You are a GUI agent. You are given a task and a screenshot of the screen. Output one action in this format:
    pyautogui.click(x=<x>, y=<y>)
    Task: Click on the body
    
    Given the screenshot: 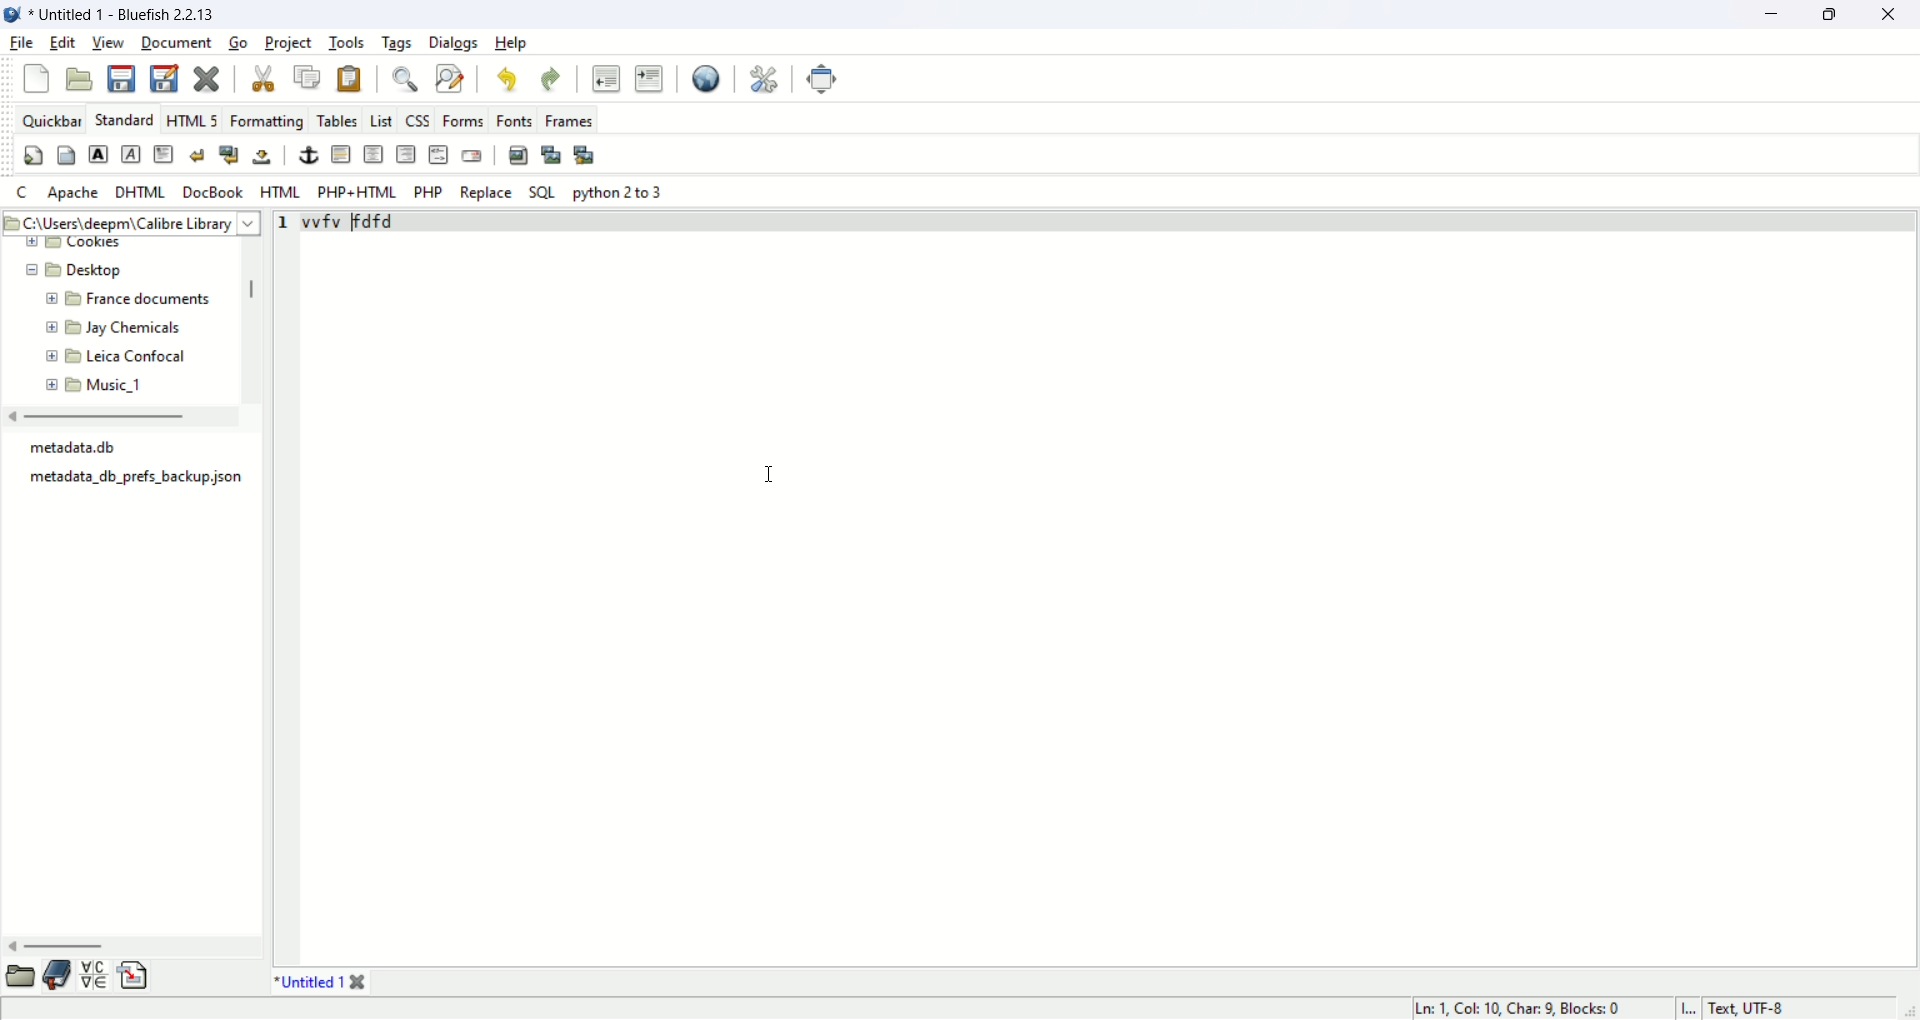 What is the action you would take?
    pyautogui.click(x=70, y=155)
    